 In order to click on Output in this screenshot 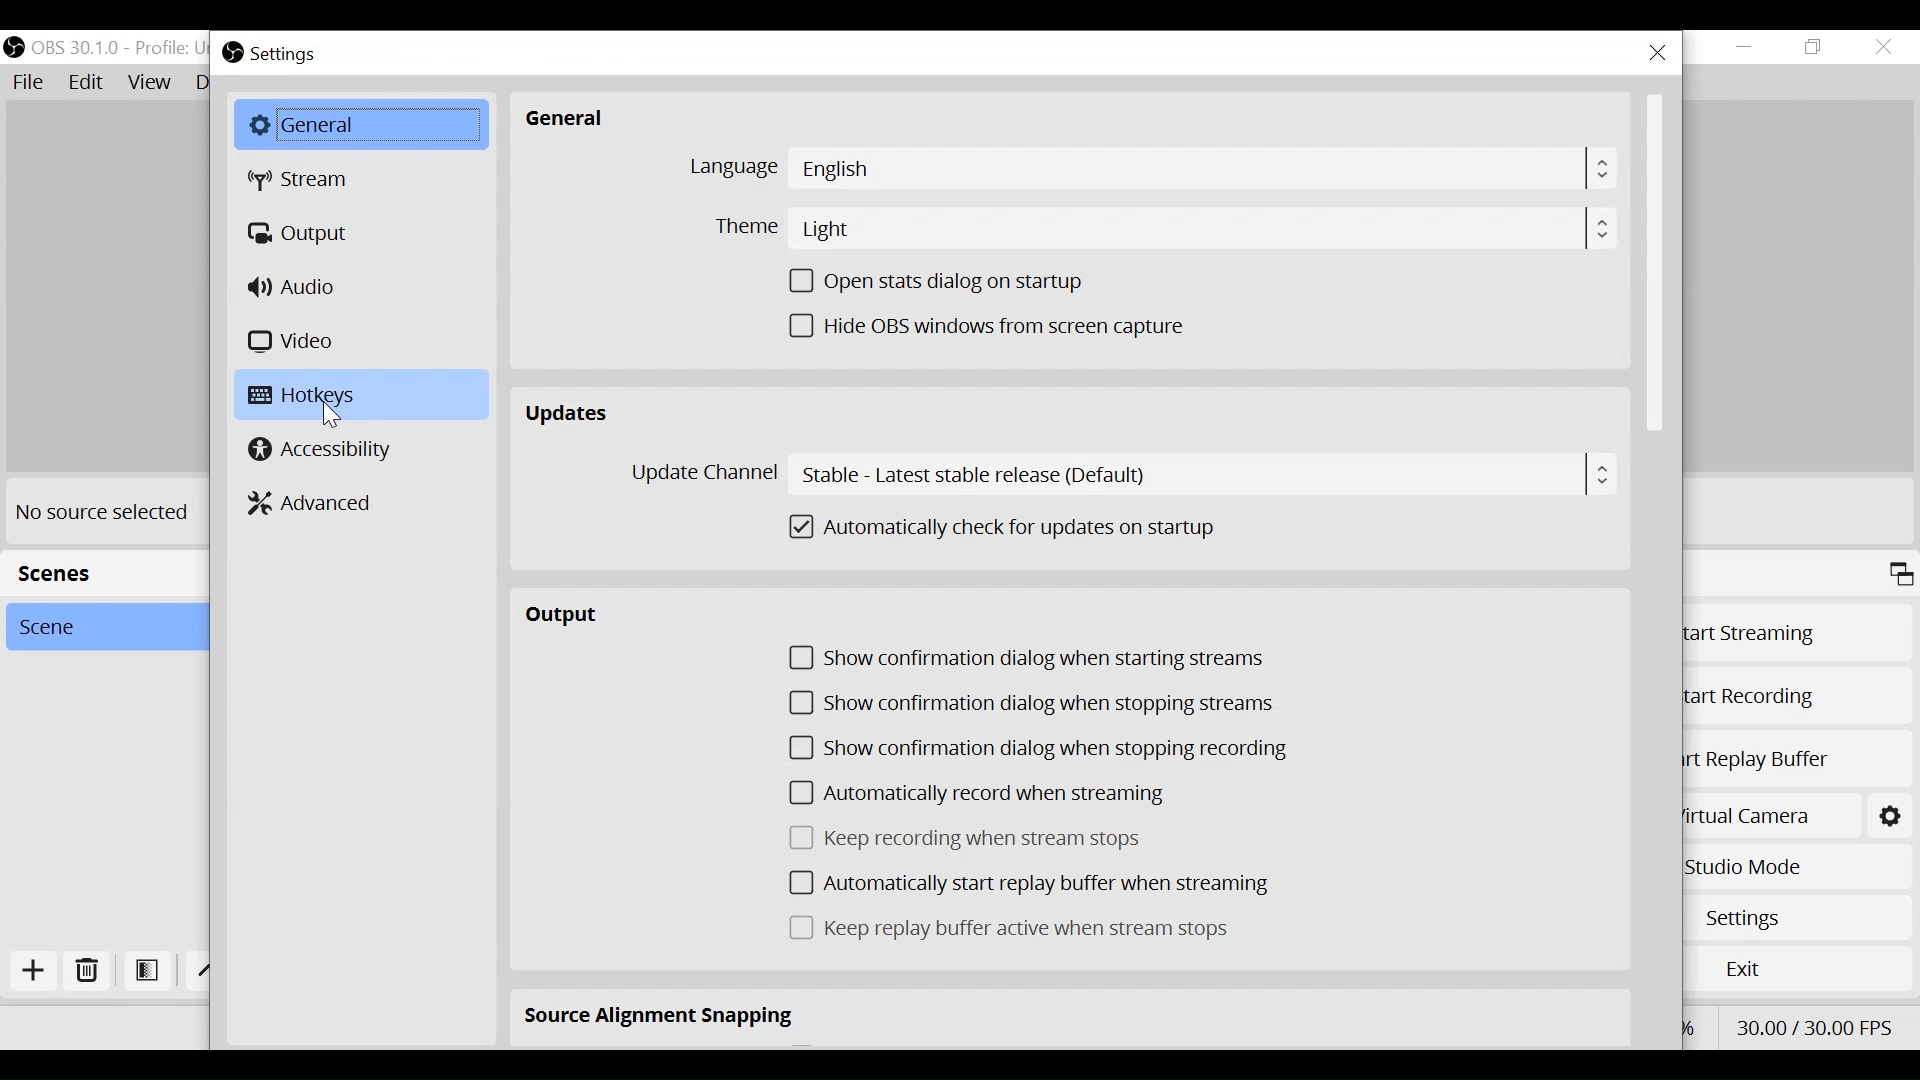, I will do `click(305, 234)`.